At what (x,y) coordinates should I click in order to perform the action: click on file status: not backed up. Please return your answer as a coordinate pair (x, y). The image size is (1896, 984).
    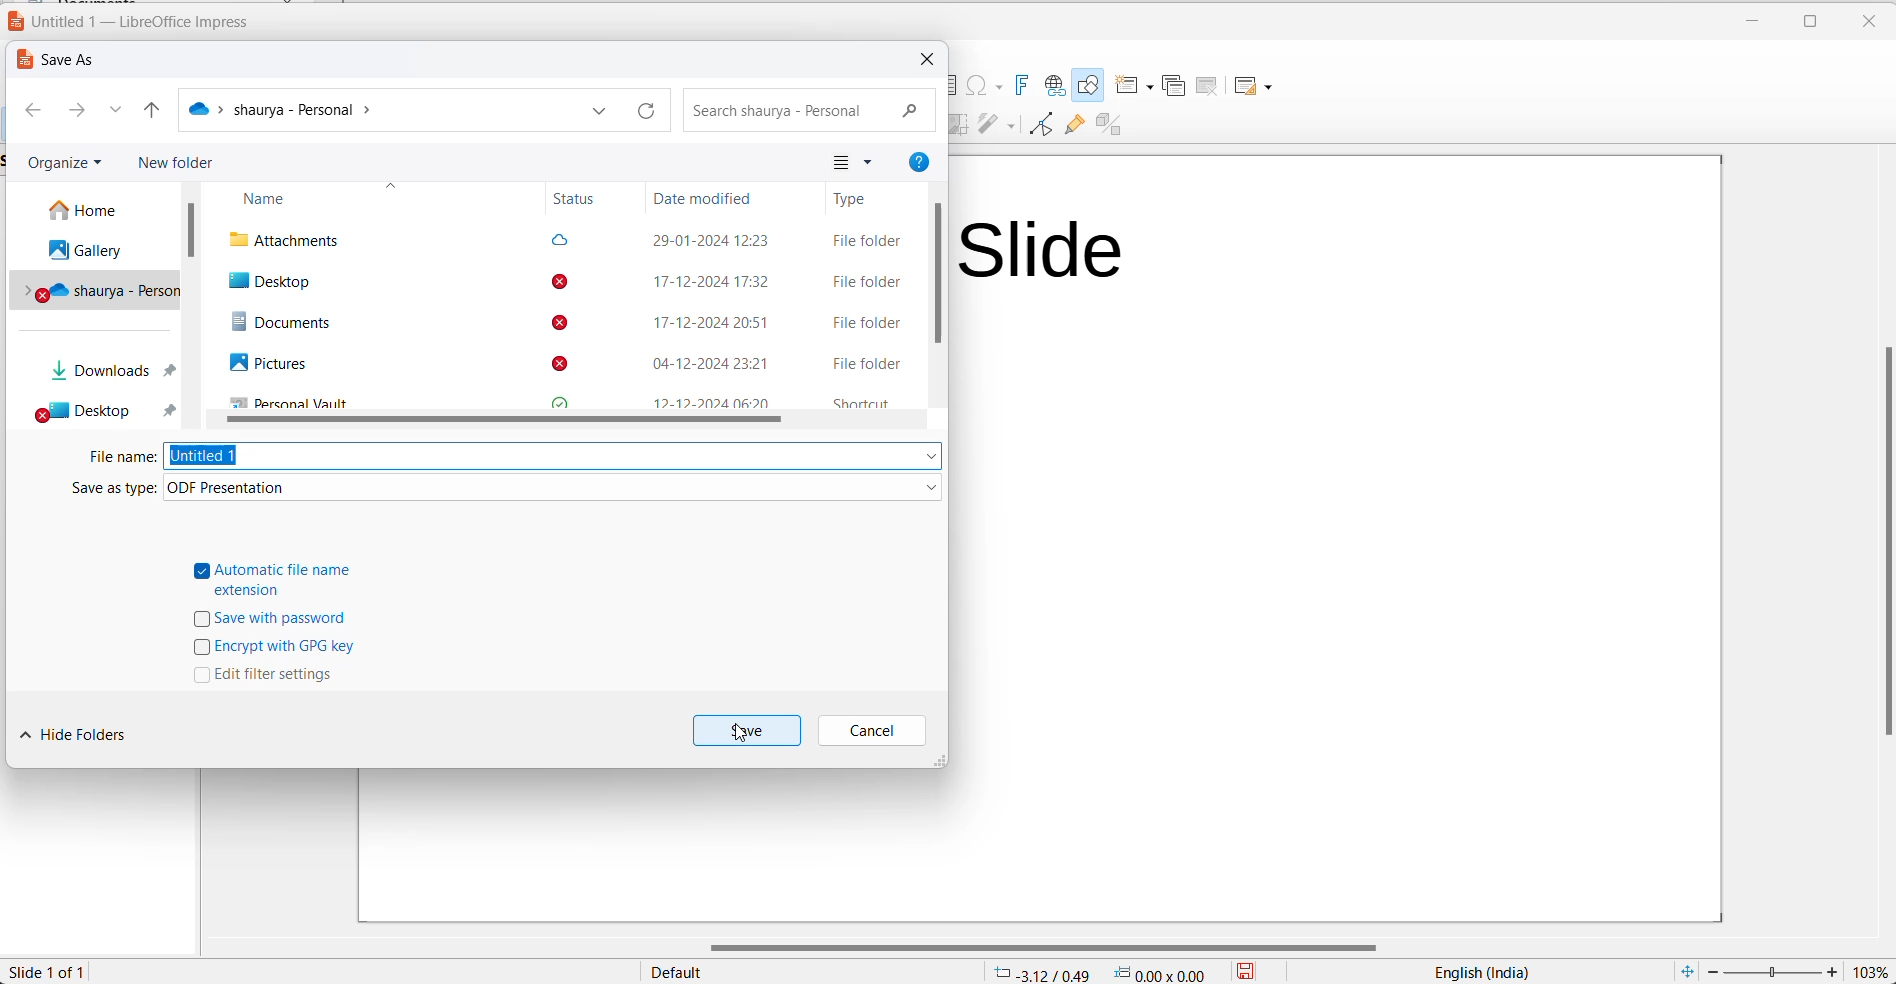
    Looking at the image, I should click on (558, 283).